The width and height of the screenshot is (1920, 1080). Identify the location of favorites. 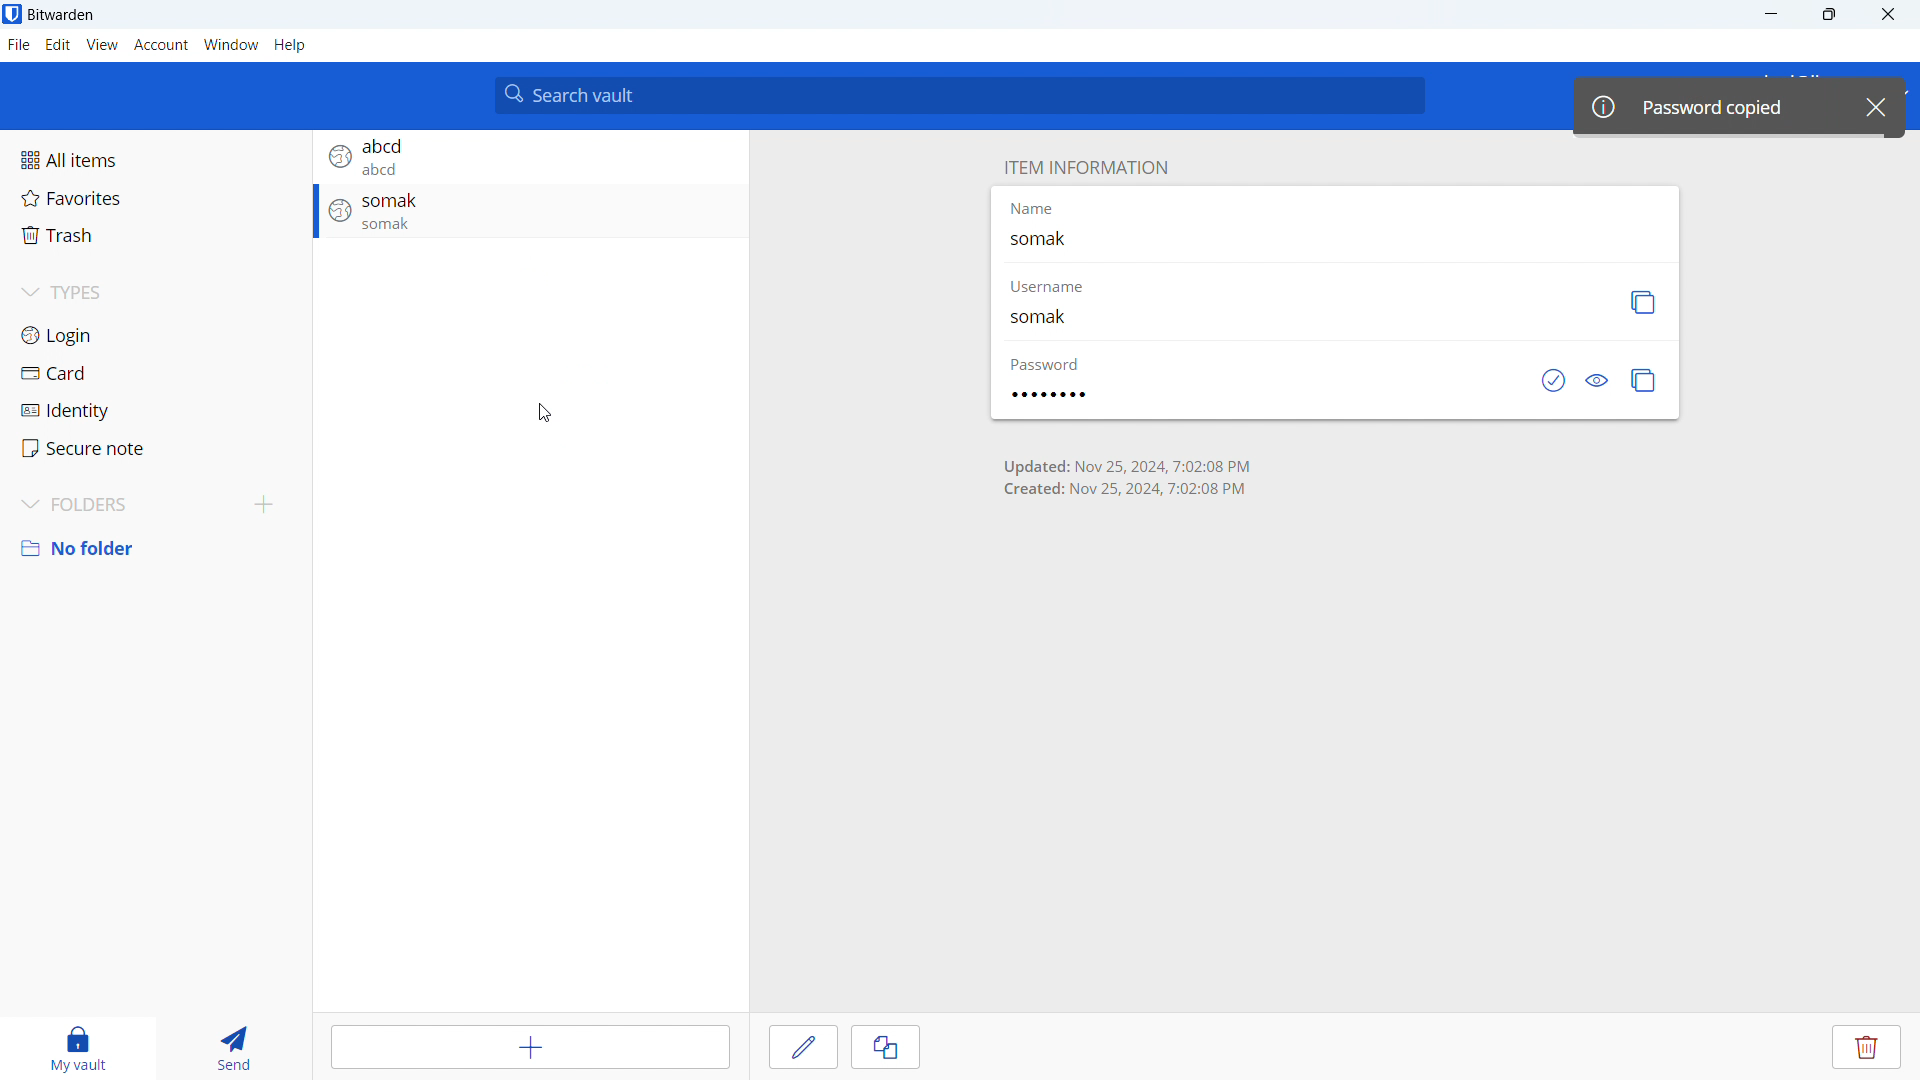
(155, 197).